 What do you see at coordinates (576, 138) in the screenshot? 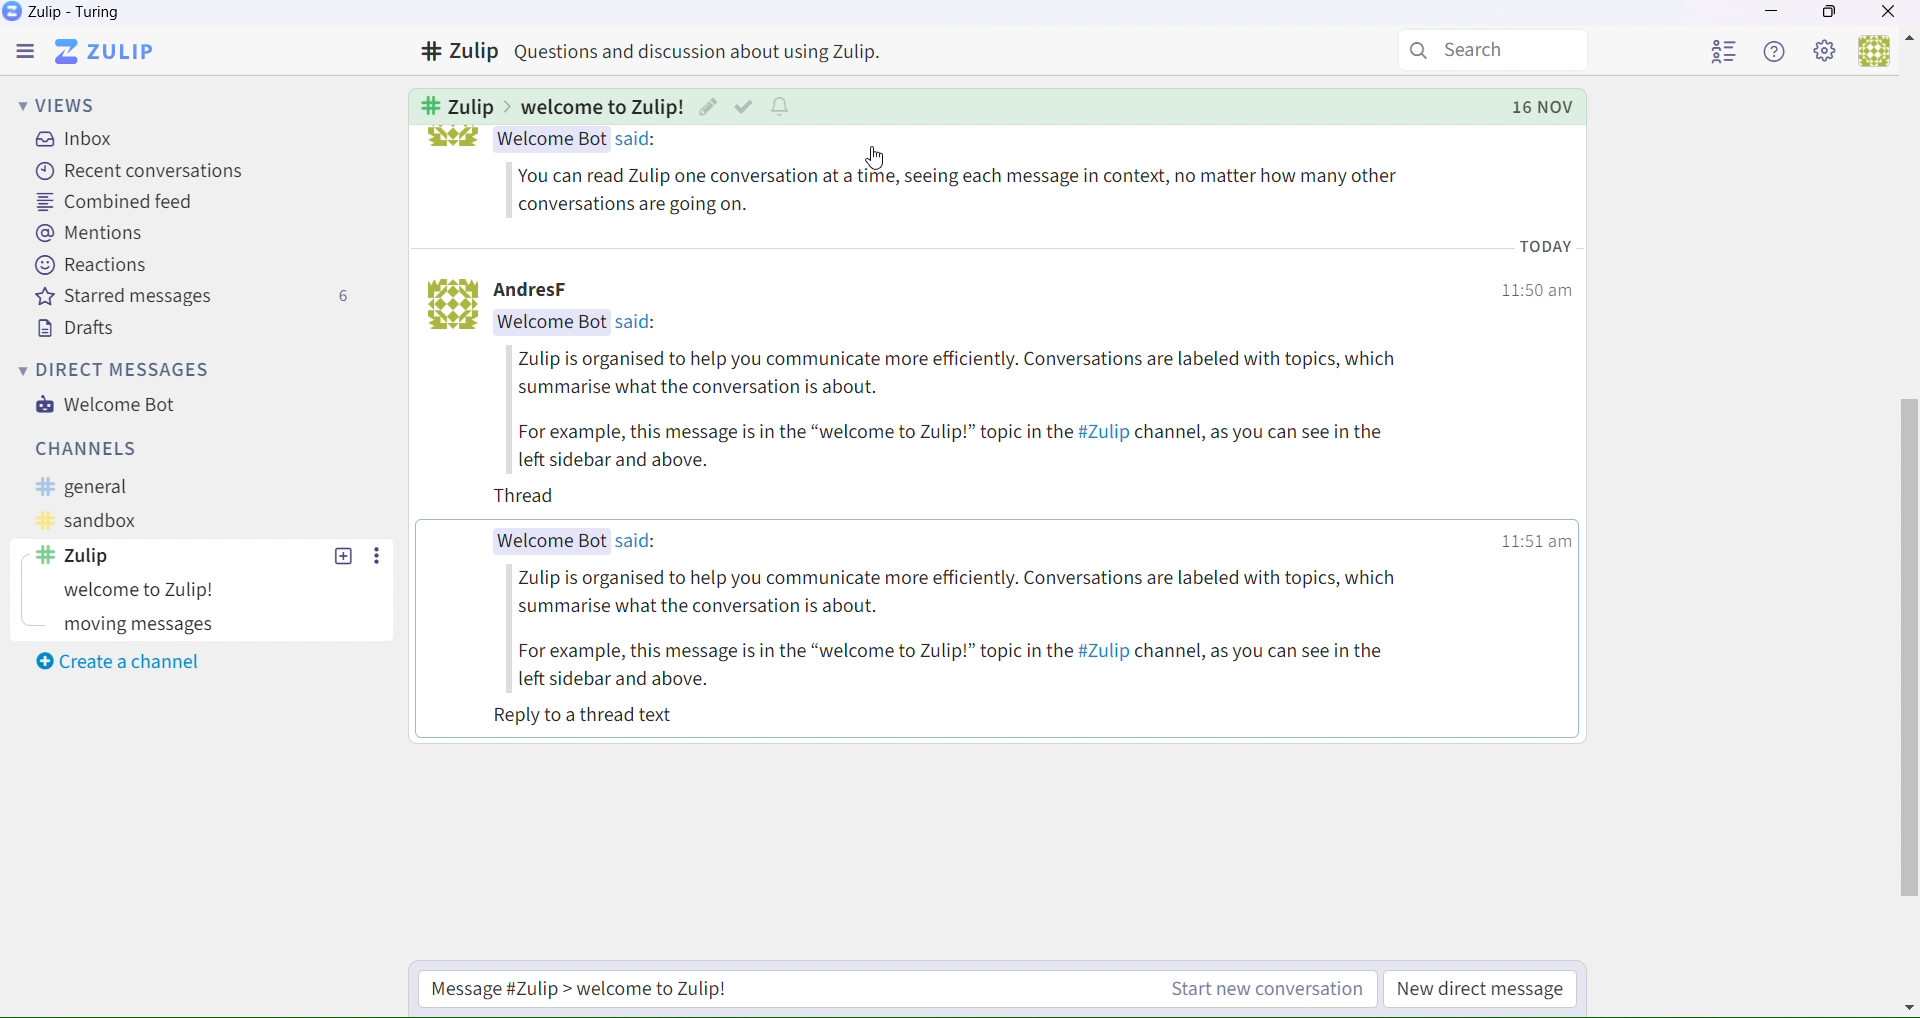
I see `Welcome bot` at bounding box center [576, 138].